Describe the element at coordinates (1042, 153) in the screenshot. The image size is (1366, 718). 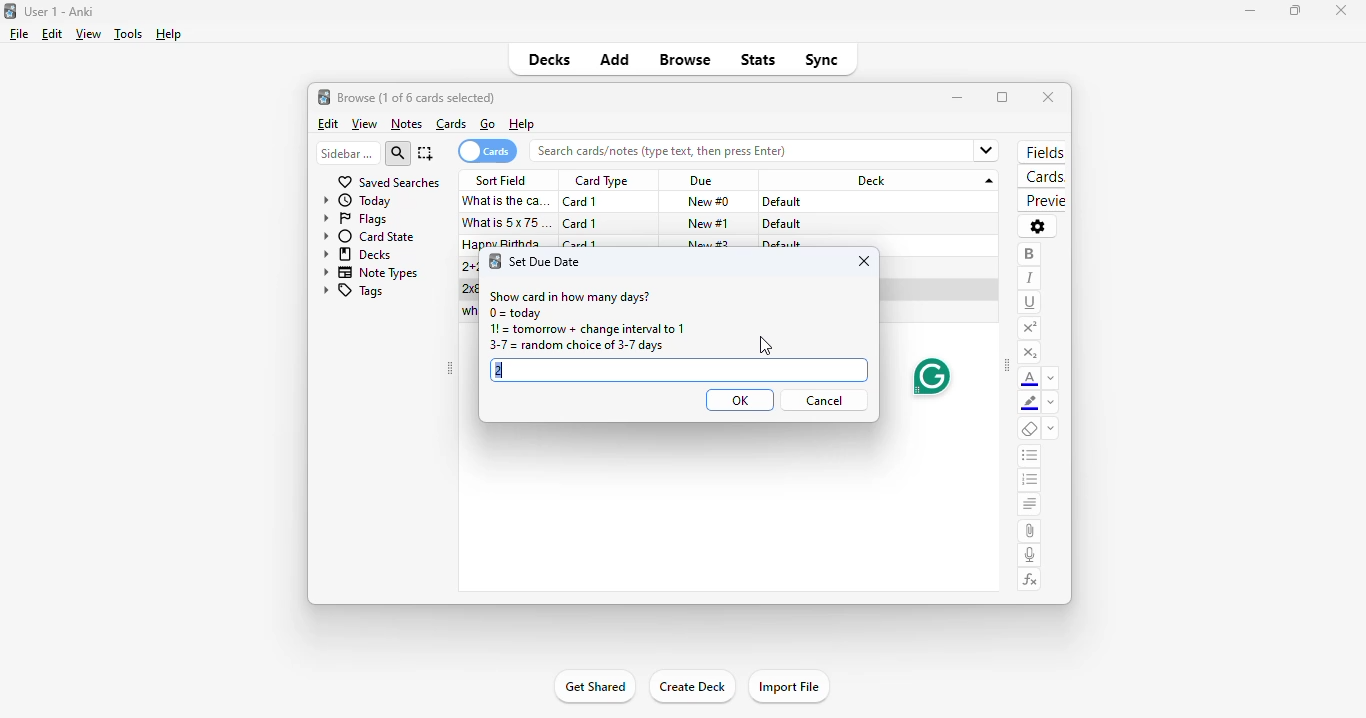
I see `fields` at that location.